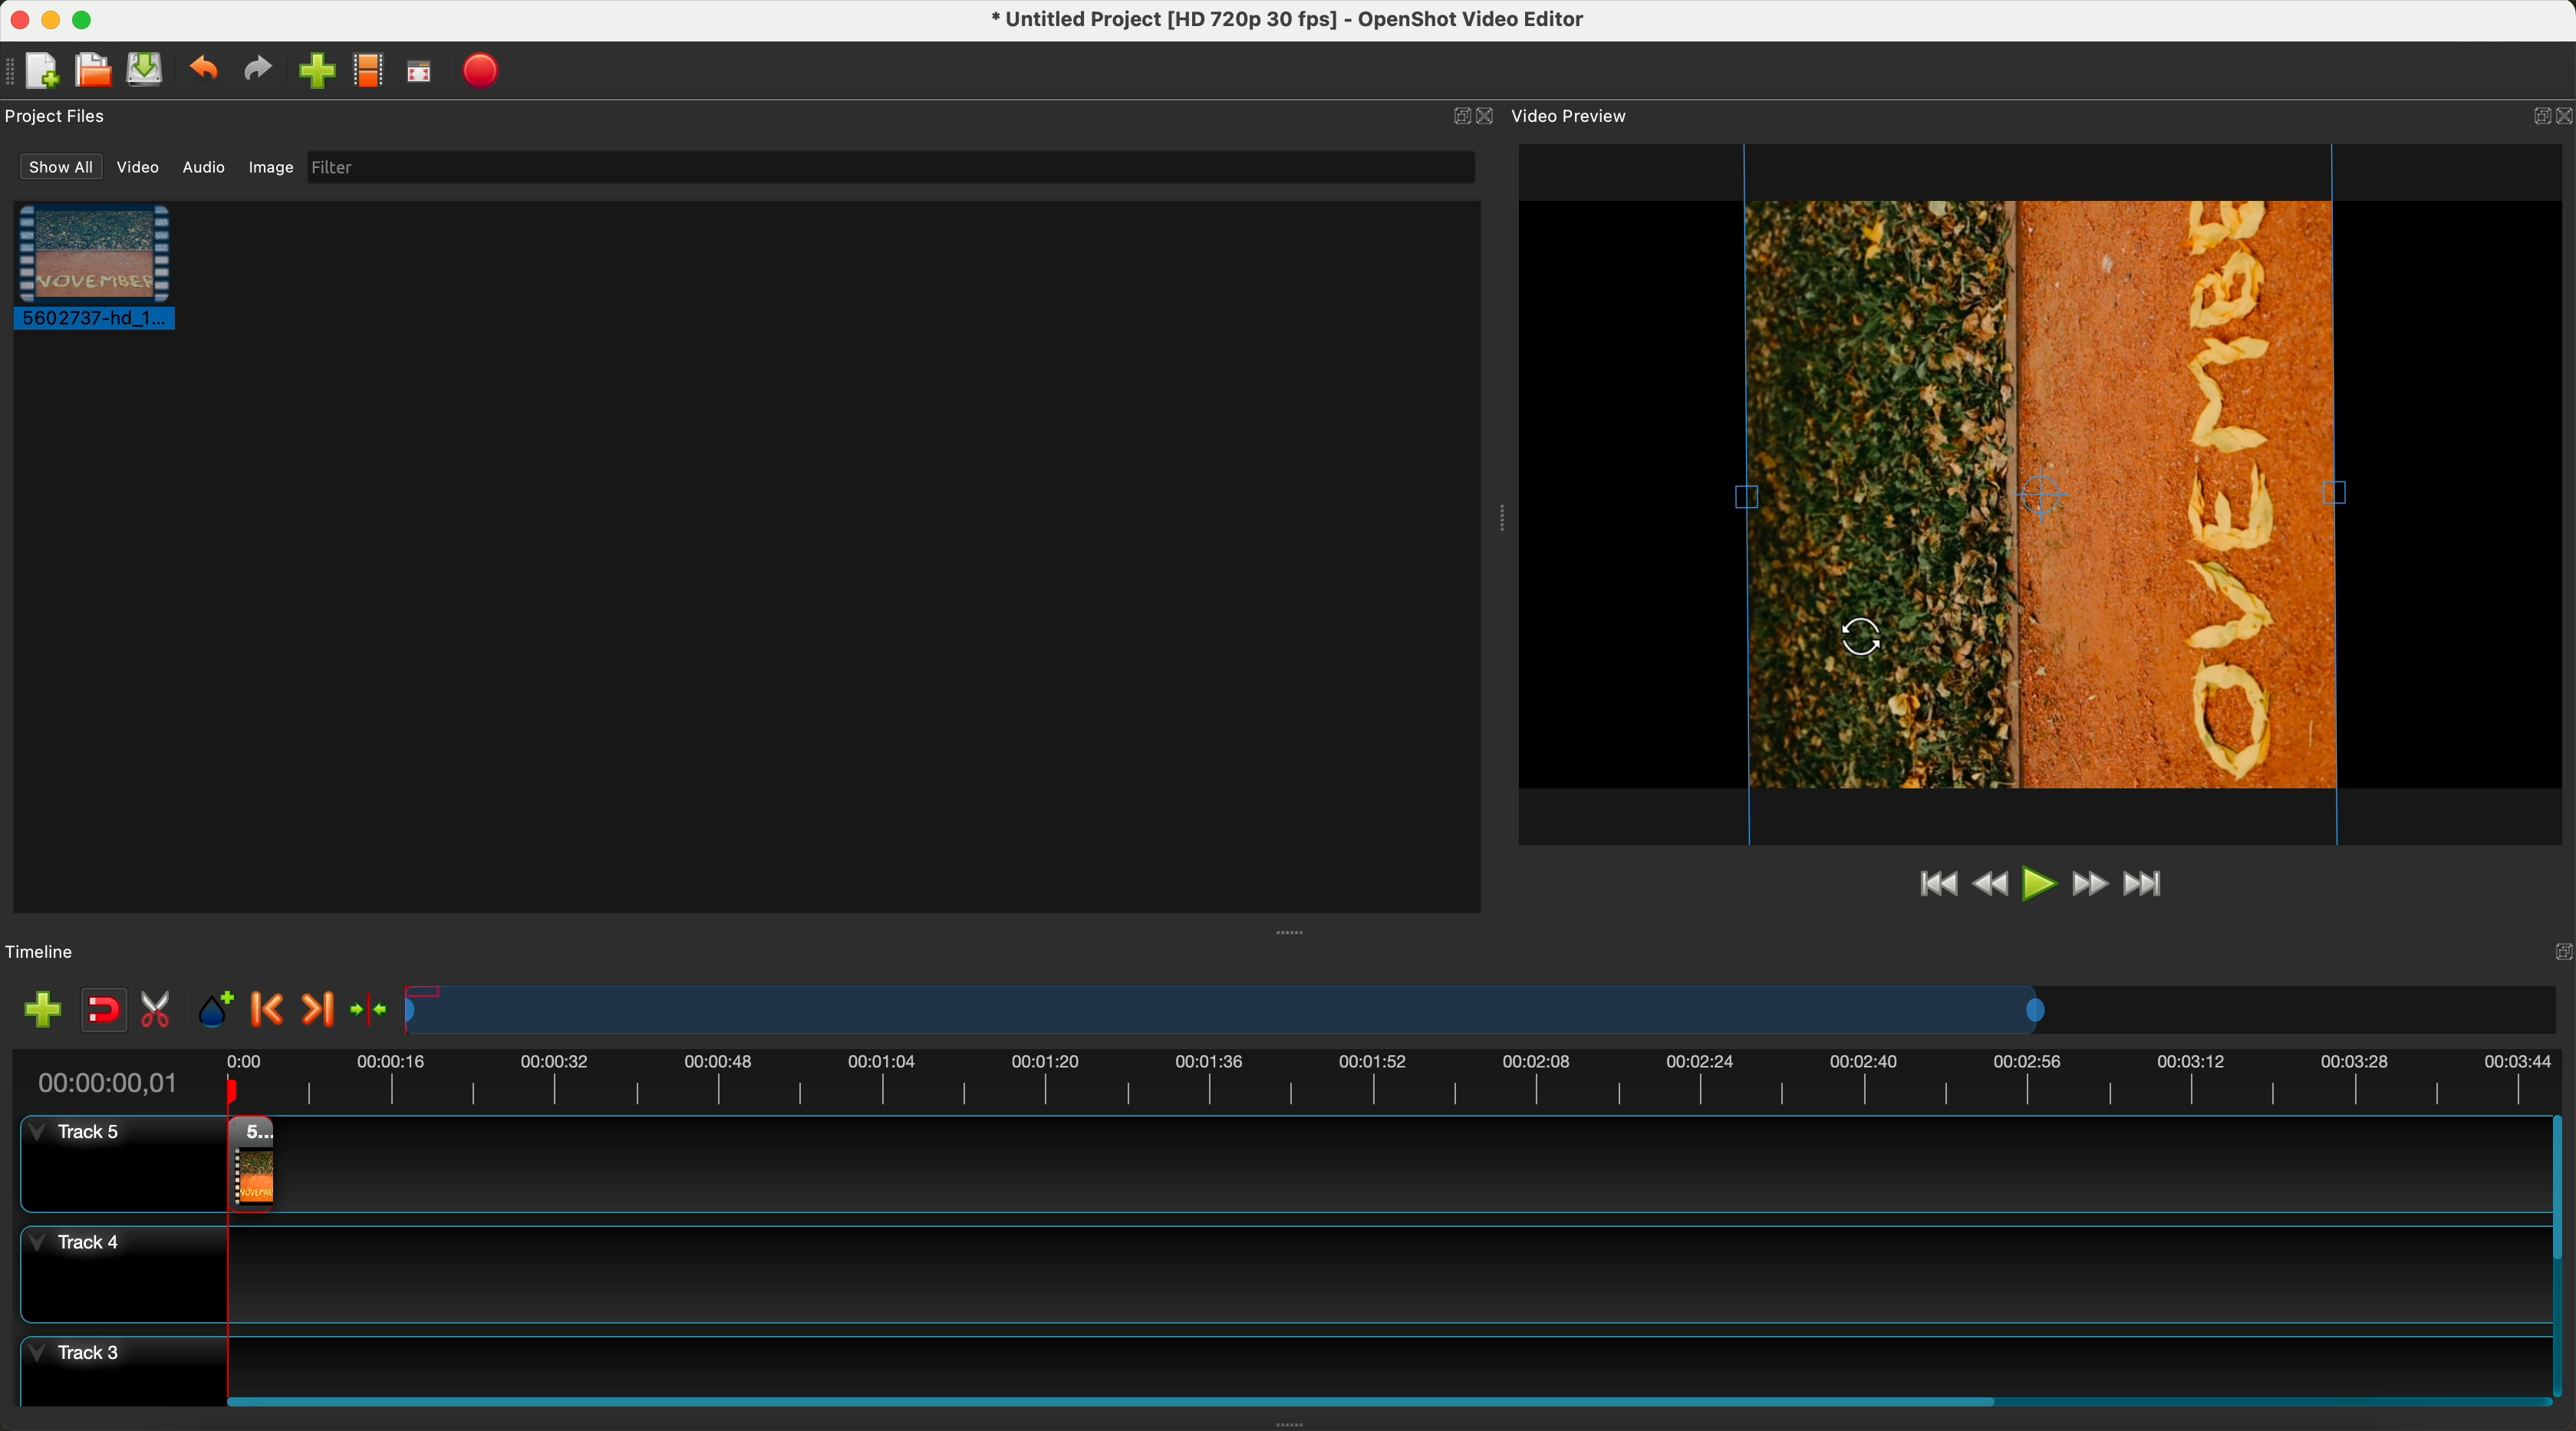 Image resolution: width=2576 pixels, height=1431 pixels. What do you see at coordinates (92, 66) in the screenshot?
I see `open project` at bounding box center [92, 66].